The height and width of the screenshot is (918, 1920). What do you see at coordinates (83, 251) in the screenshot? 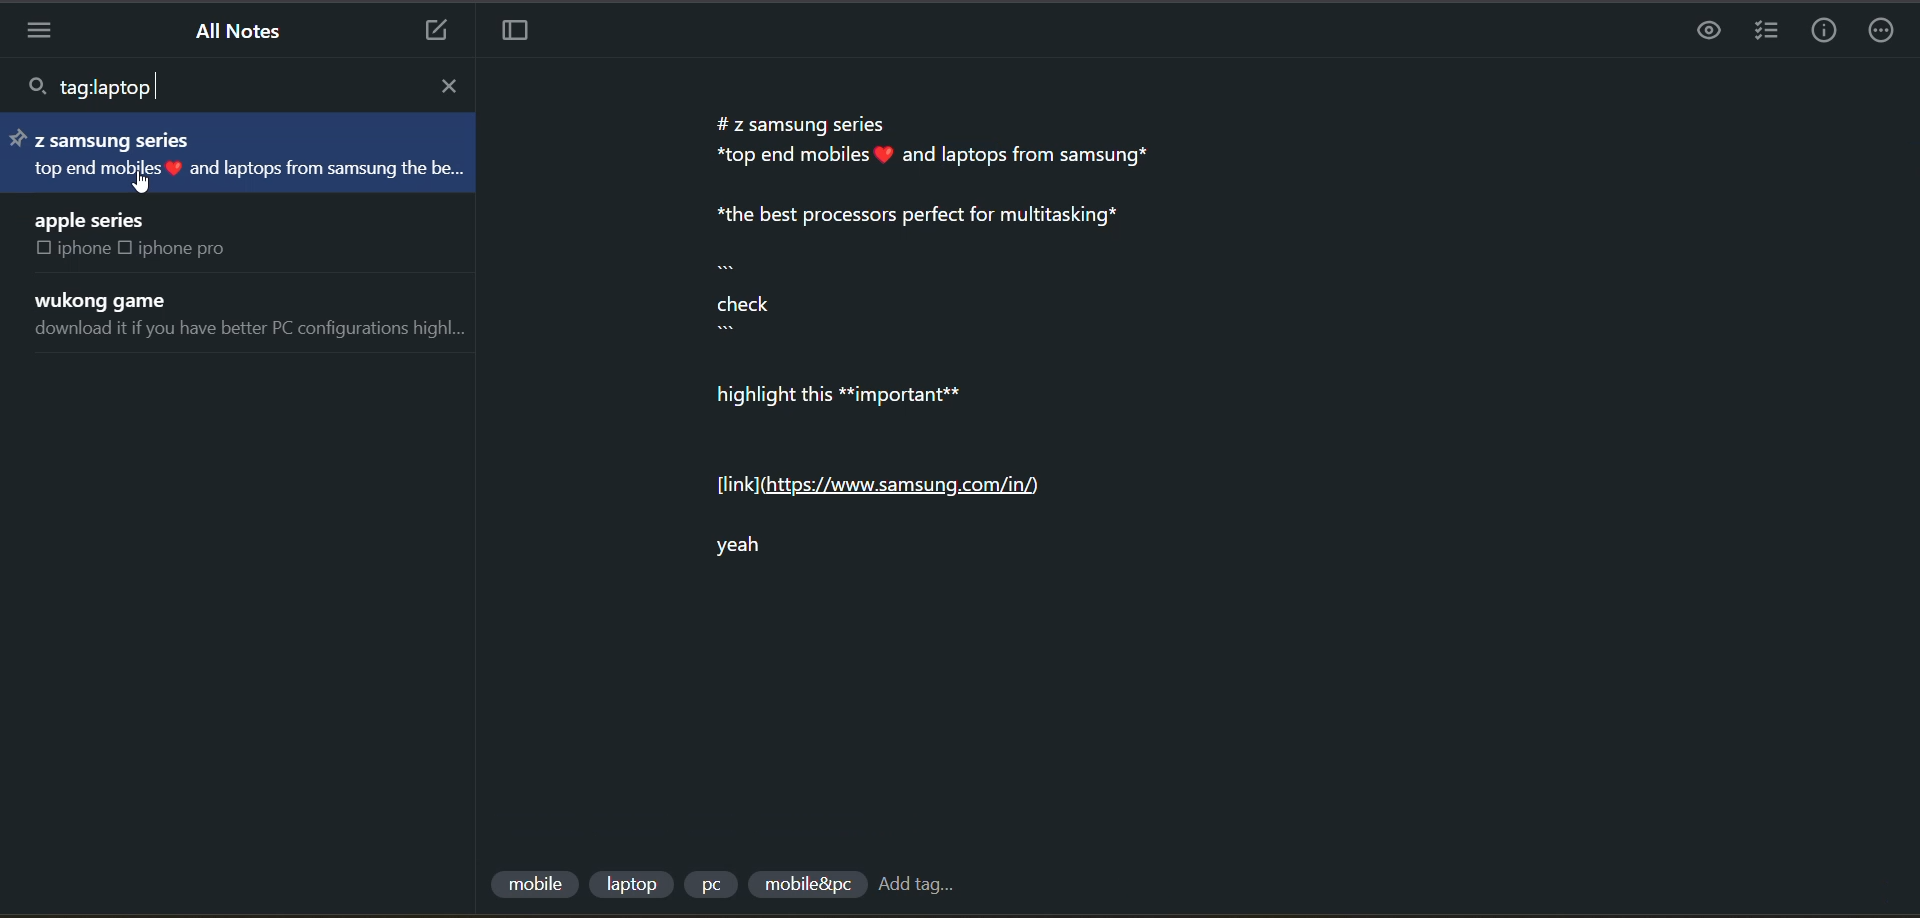
I see ` iphone` at bounding box center [83, 251].